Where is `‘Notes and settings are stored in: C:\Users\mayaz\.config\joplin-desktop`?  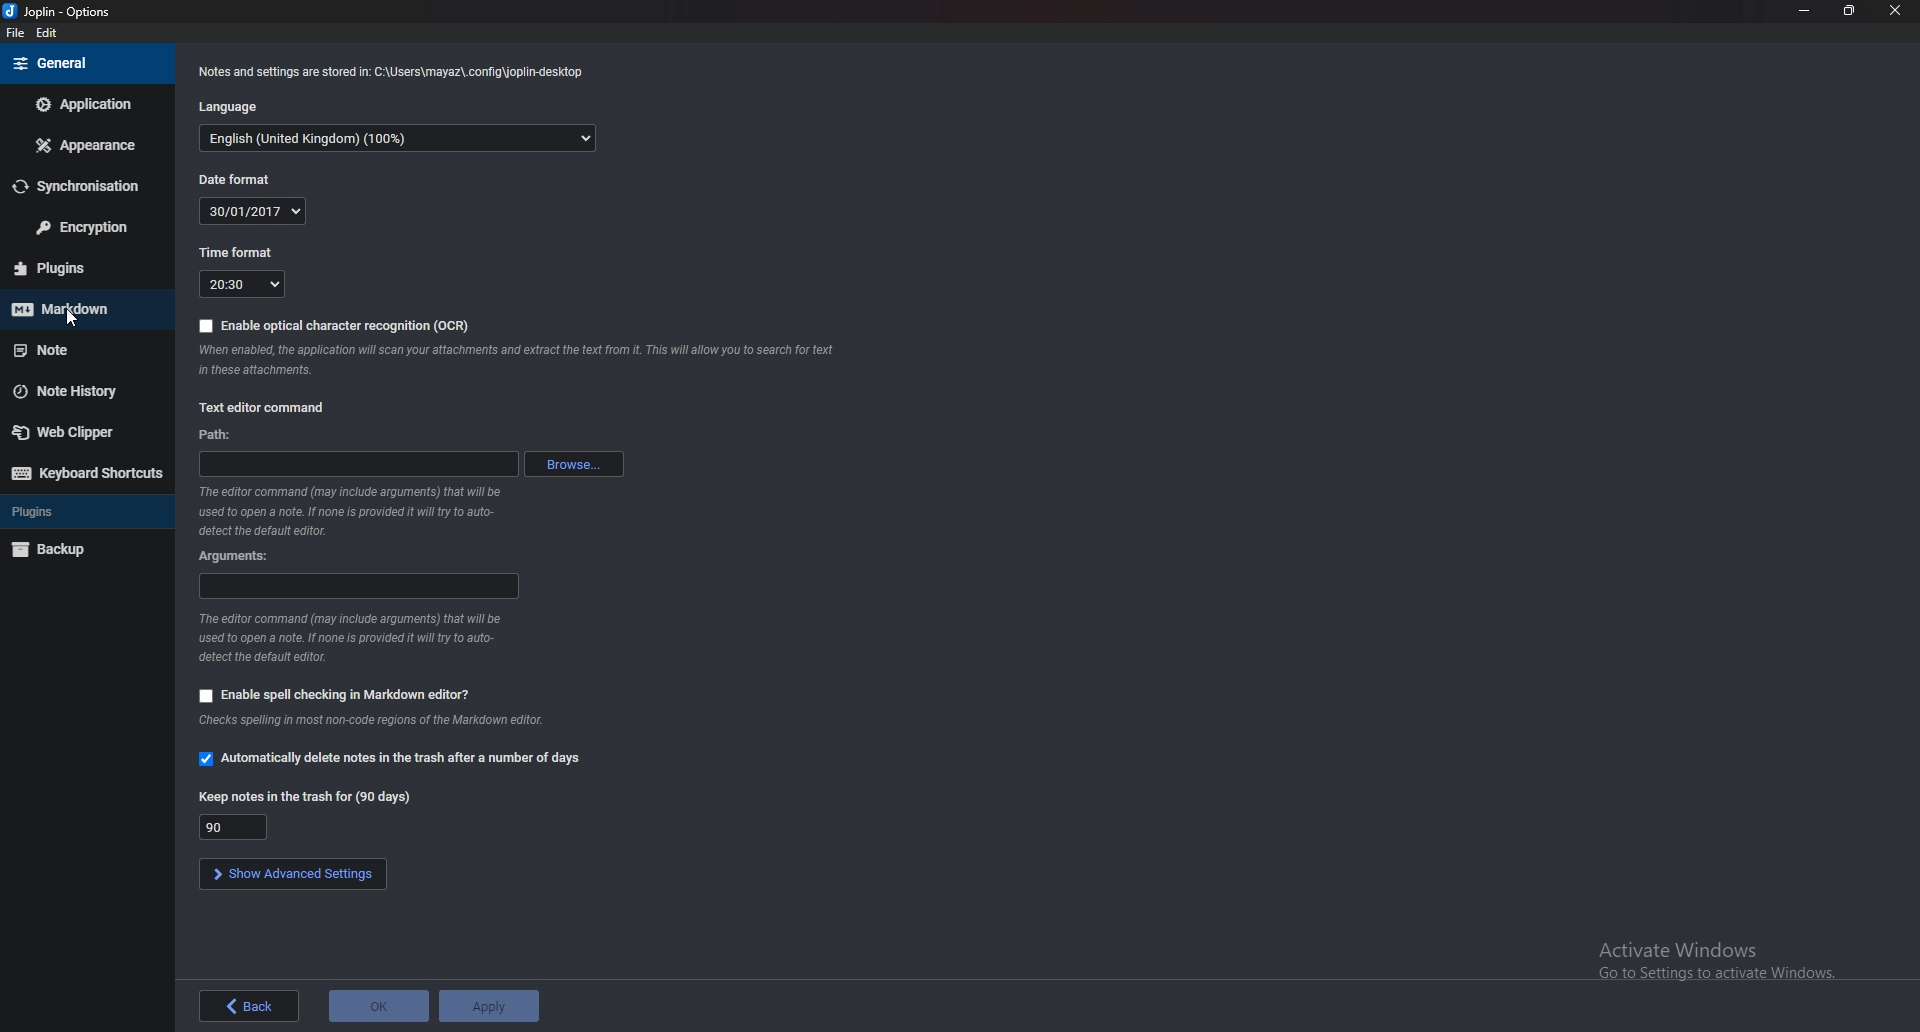 ‘Notes and settings are stored in: C:\Users\mayaz\.config\joplin-desktop is located at coordinates (394, 73).